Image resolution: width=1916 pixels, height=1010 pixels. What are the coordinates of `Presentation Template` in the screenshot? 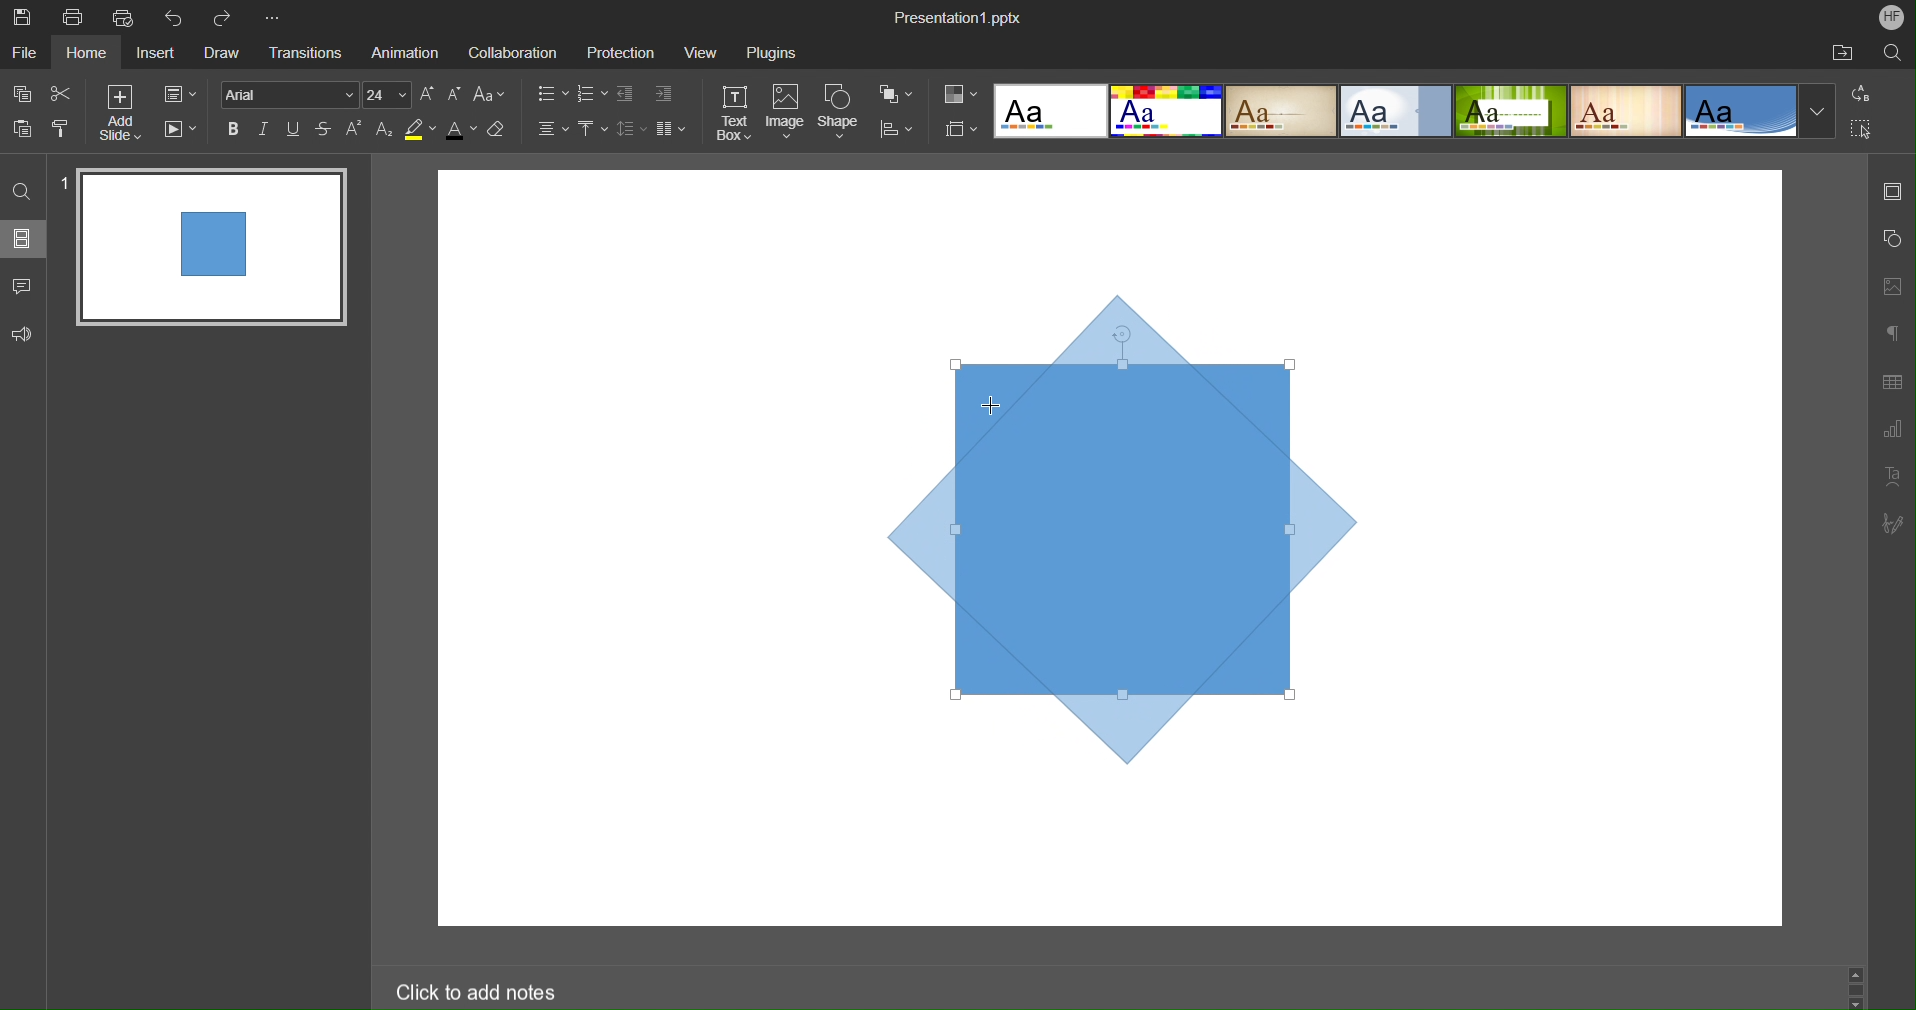 It's located at (1406, 113).